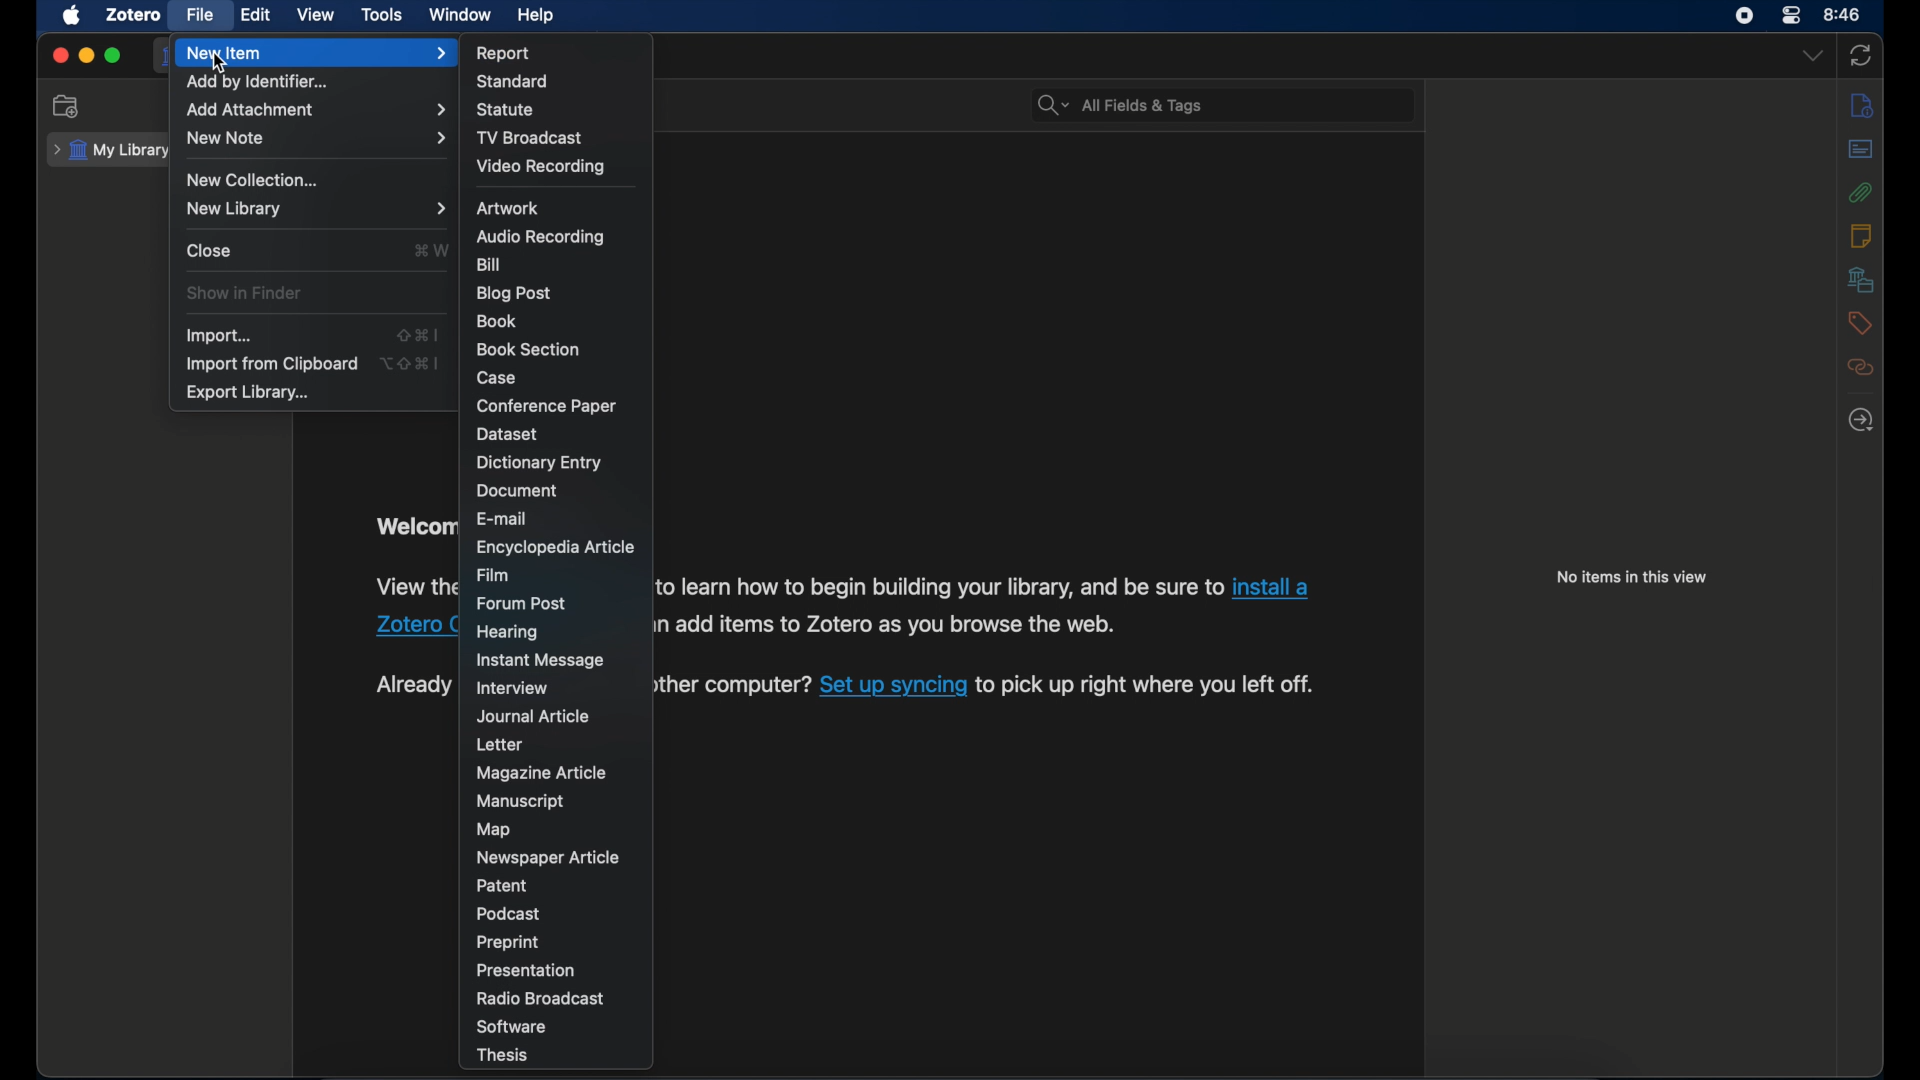  What do you see at coordinates (527, 969) in the screenshot?
I see `presentation` at bounding box center [527, 969].